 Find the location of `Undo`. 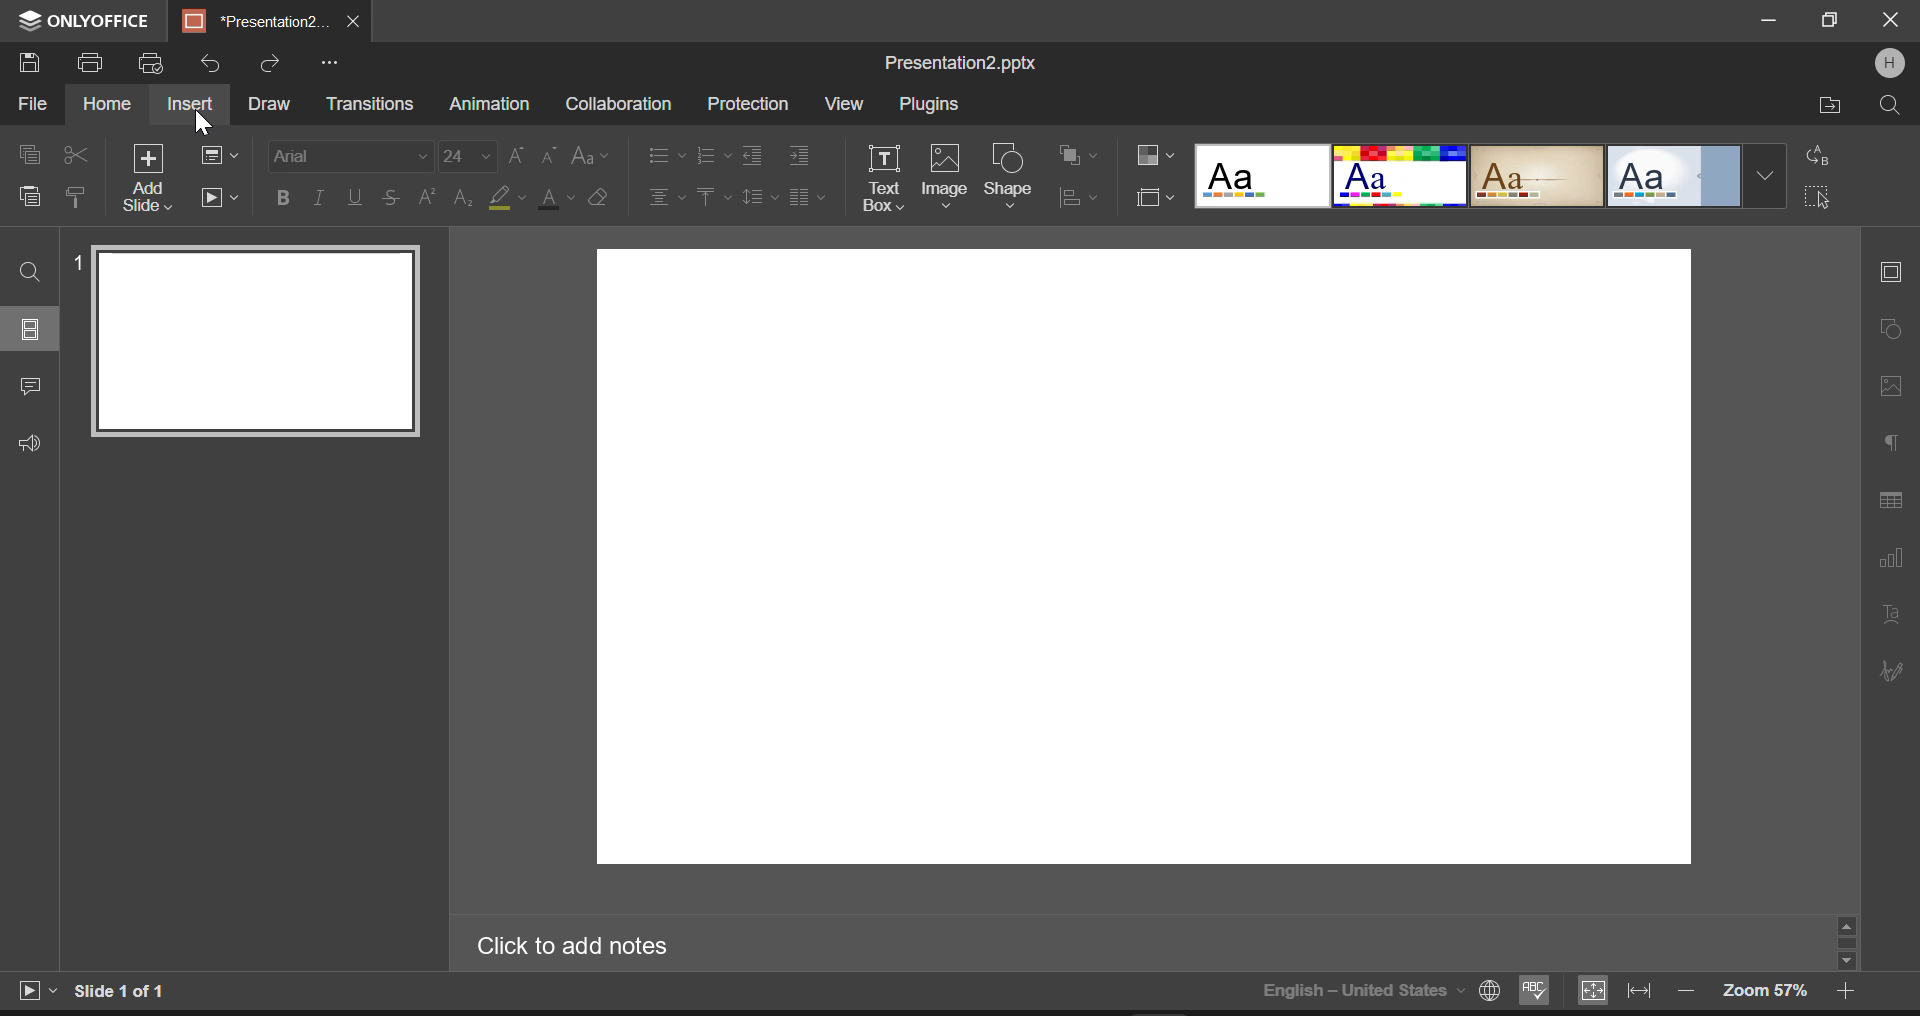

Undo is located at coordinates (211, 59).